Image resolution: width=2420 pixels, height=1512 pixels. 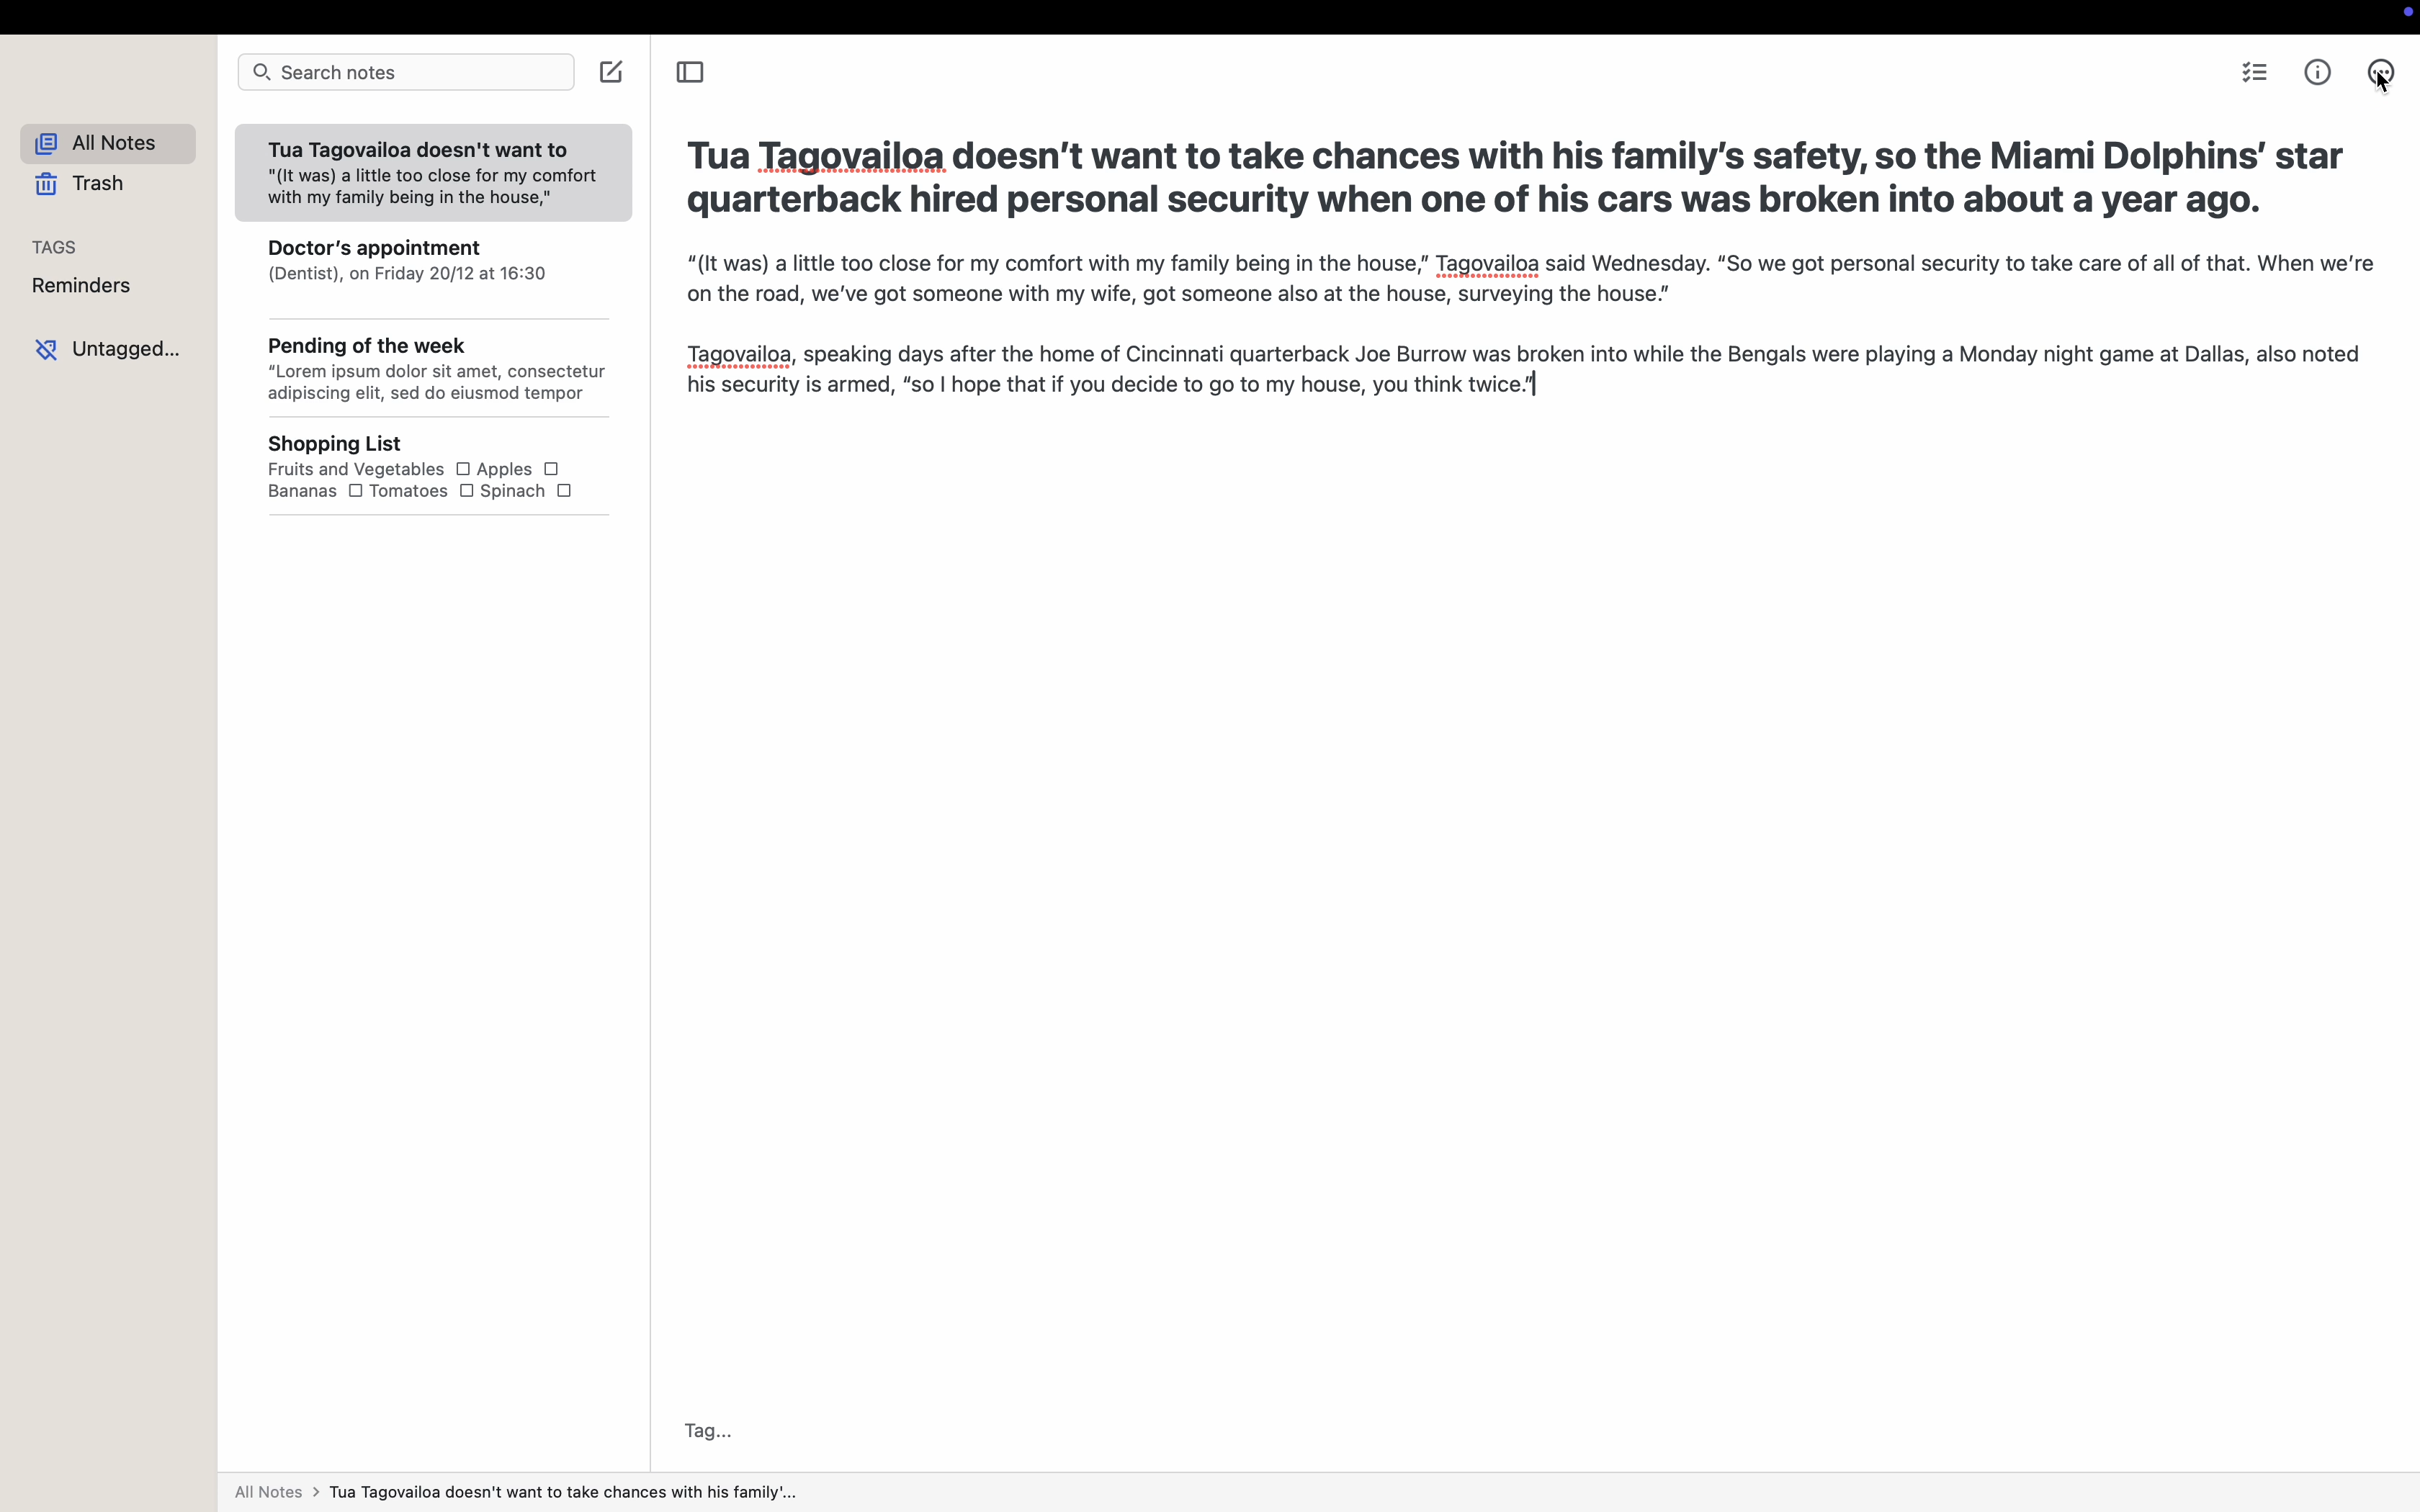 What do you see at coordinates (2377, 77) in the screenshot?
I see `click on more options` at bounding box center [2377, 77].